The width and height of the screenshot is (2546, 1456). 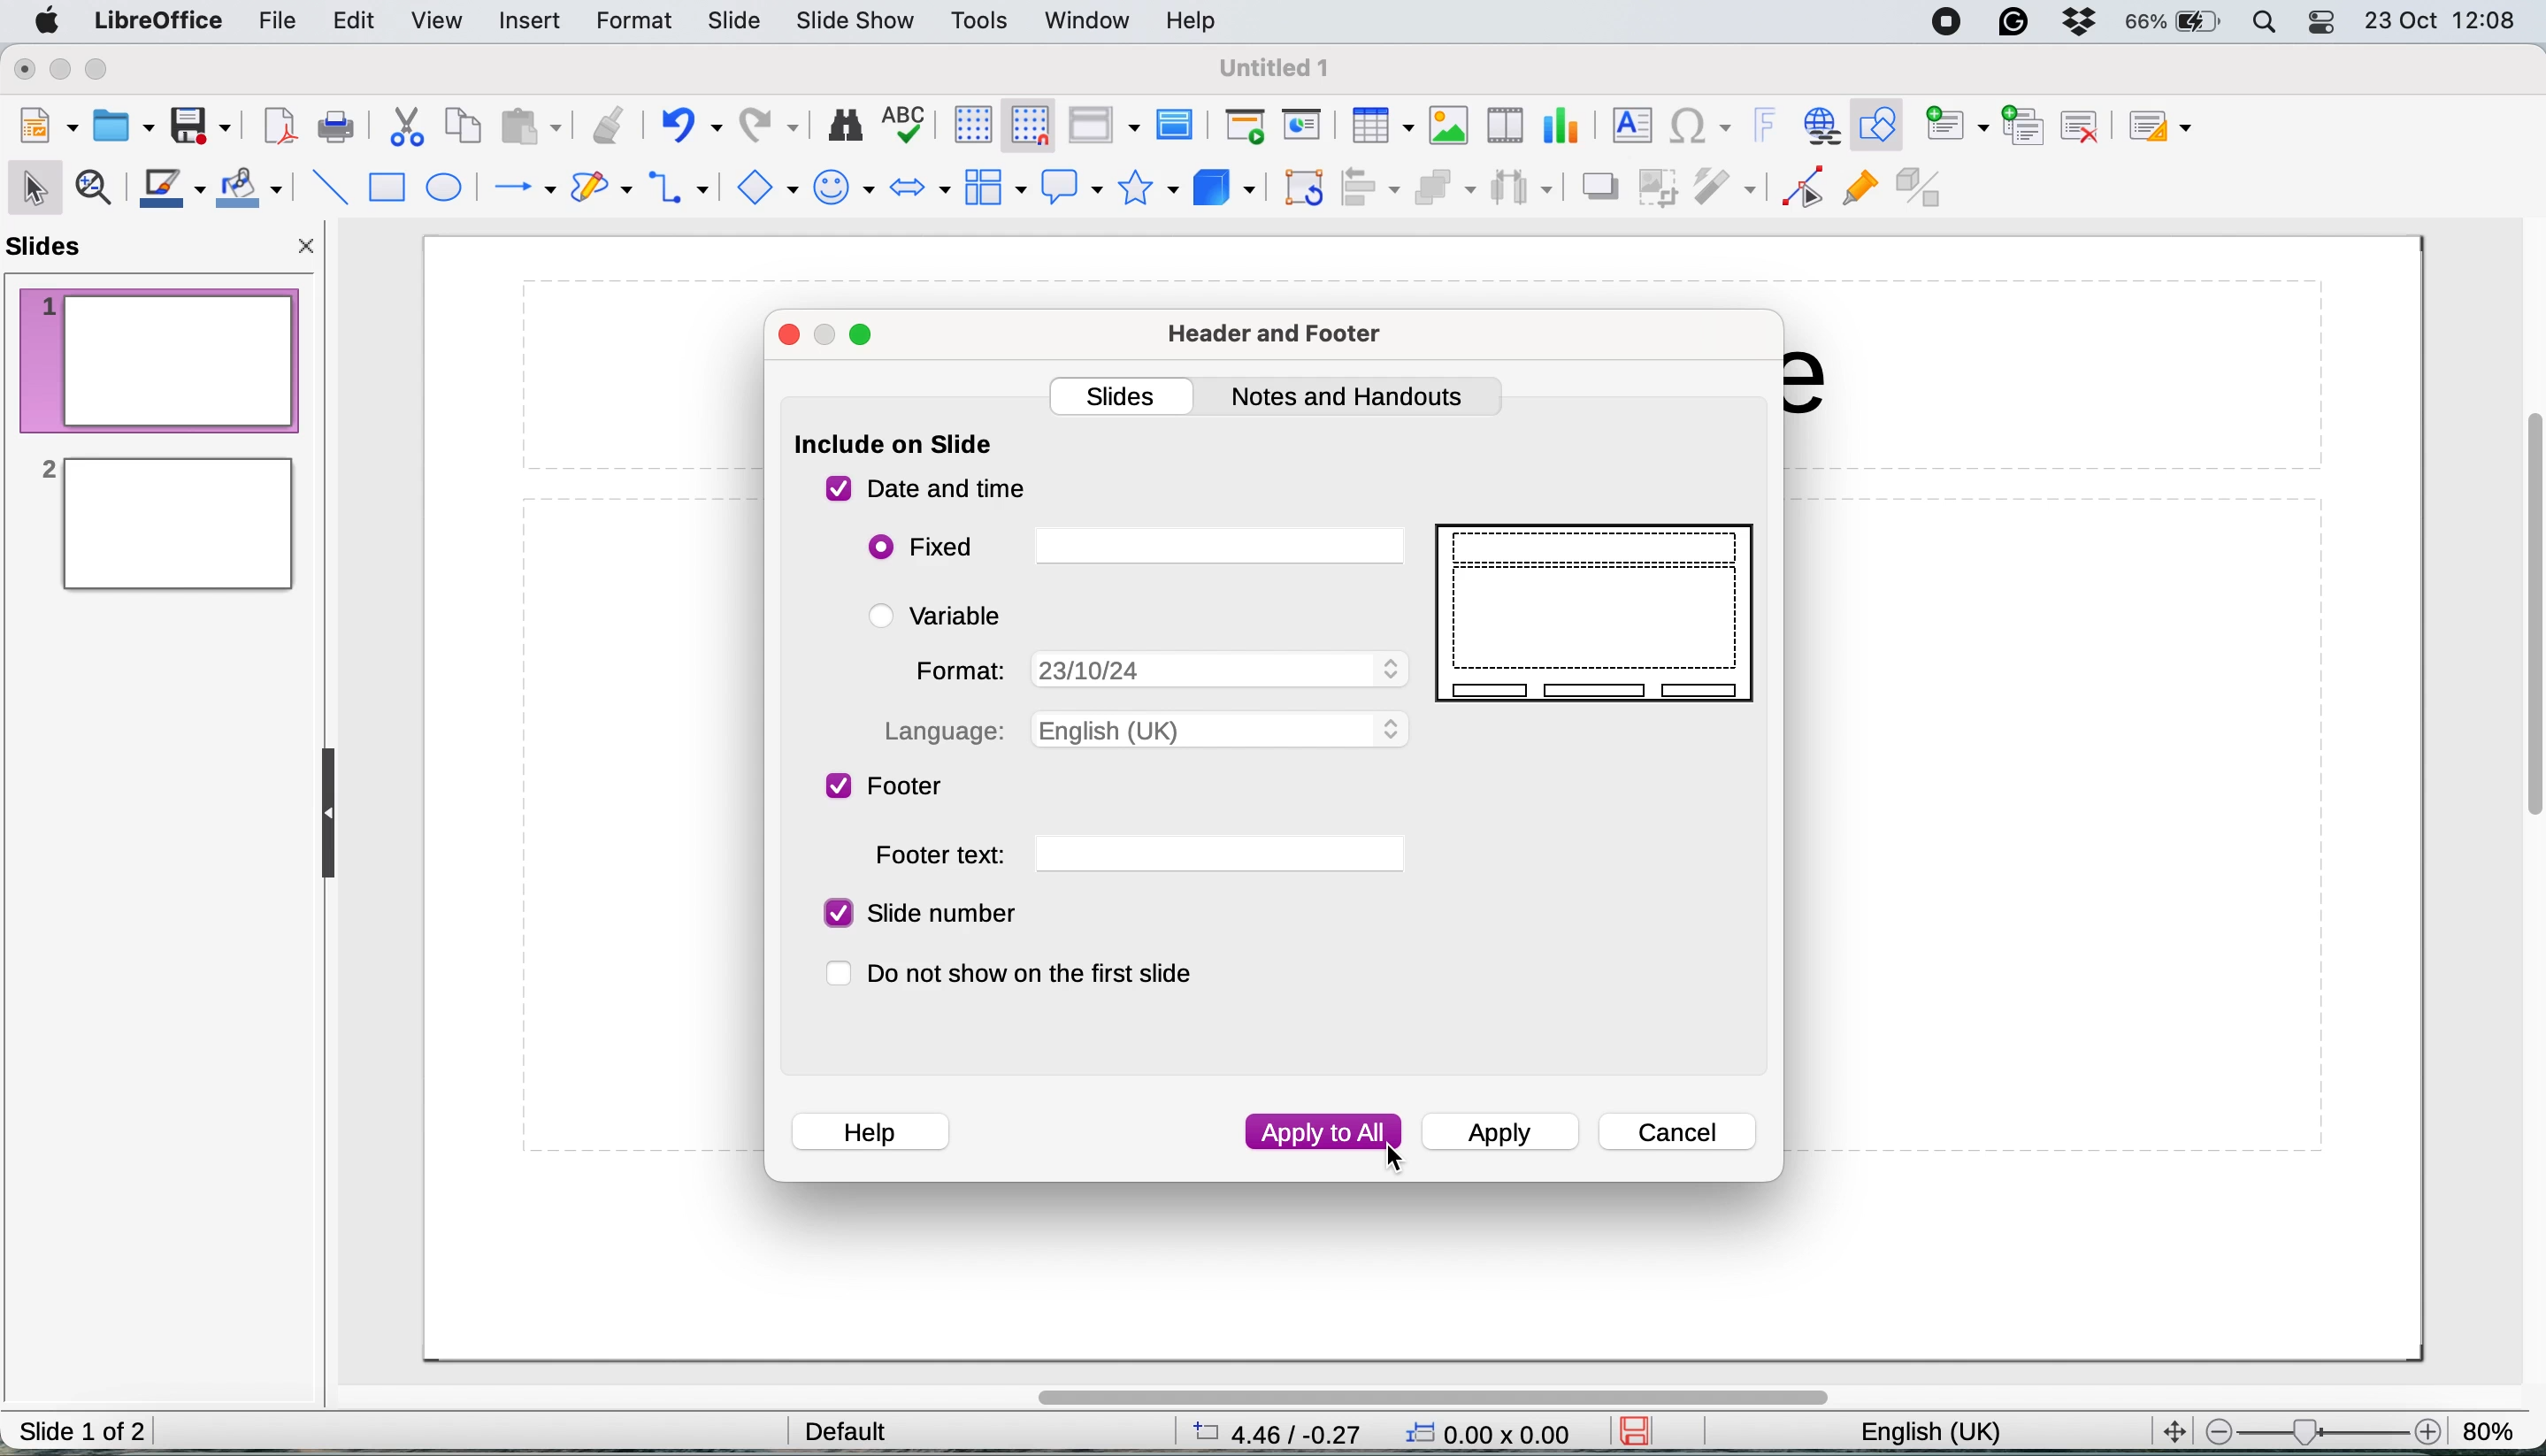 What do you see at coordinates (106, 71) in the screenshot?
I see `maximise` at bounding box center [106, 71].